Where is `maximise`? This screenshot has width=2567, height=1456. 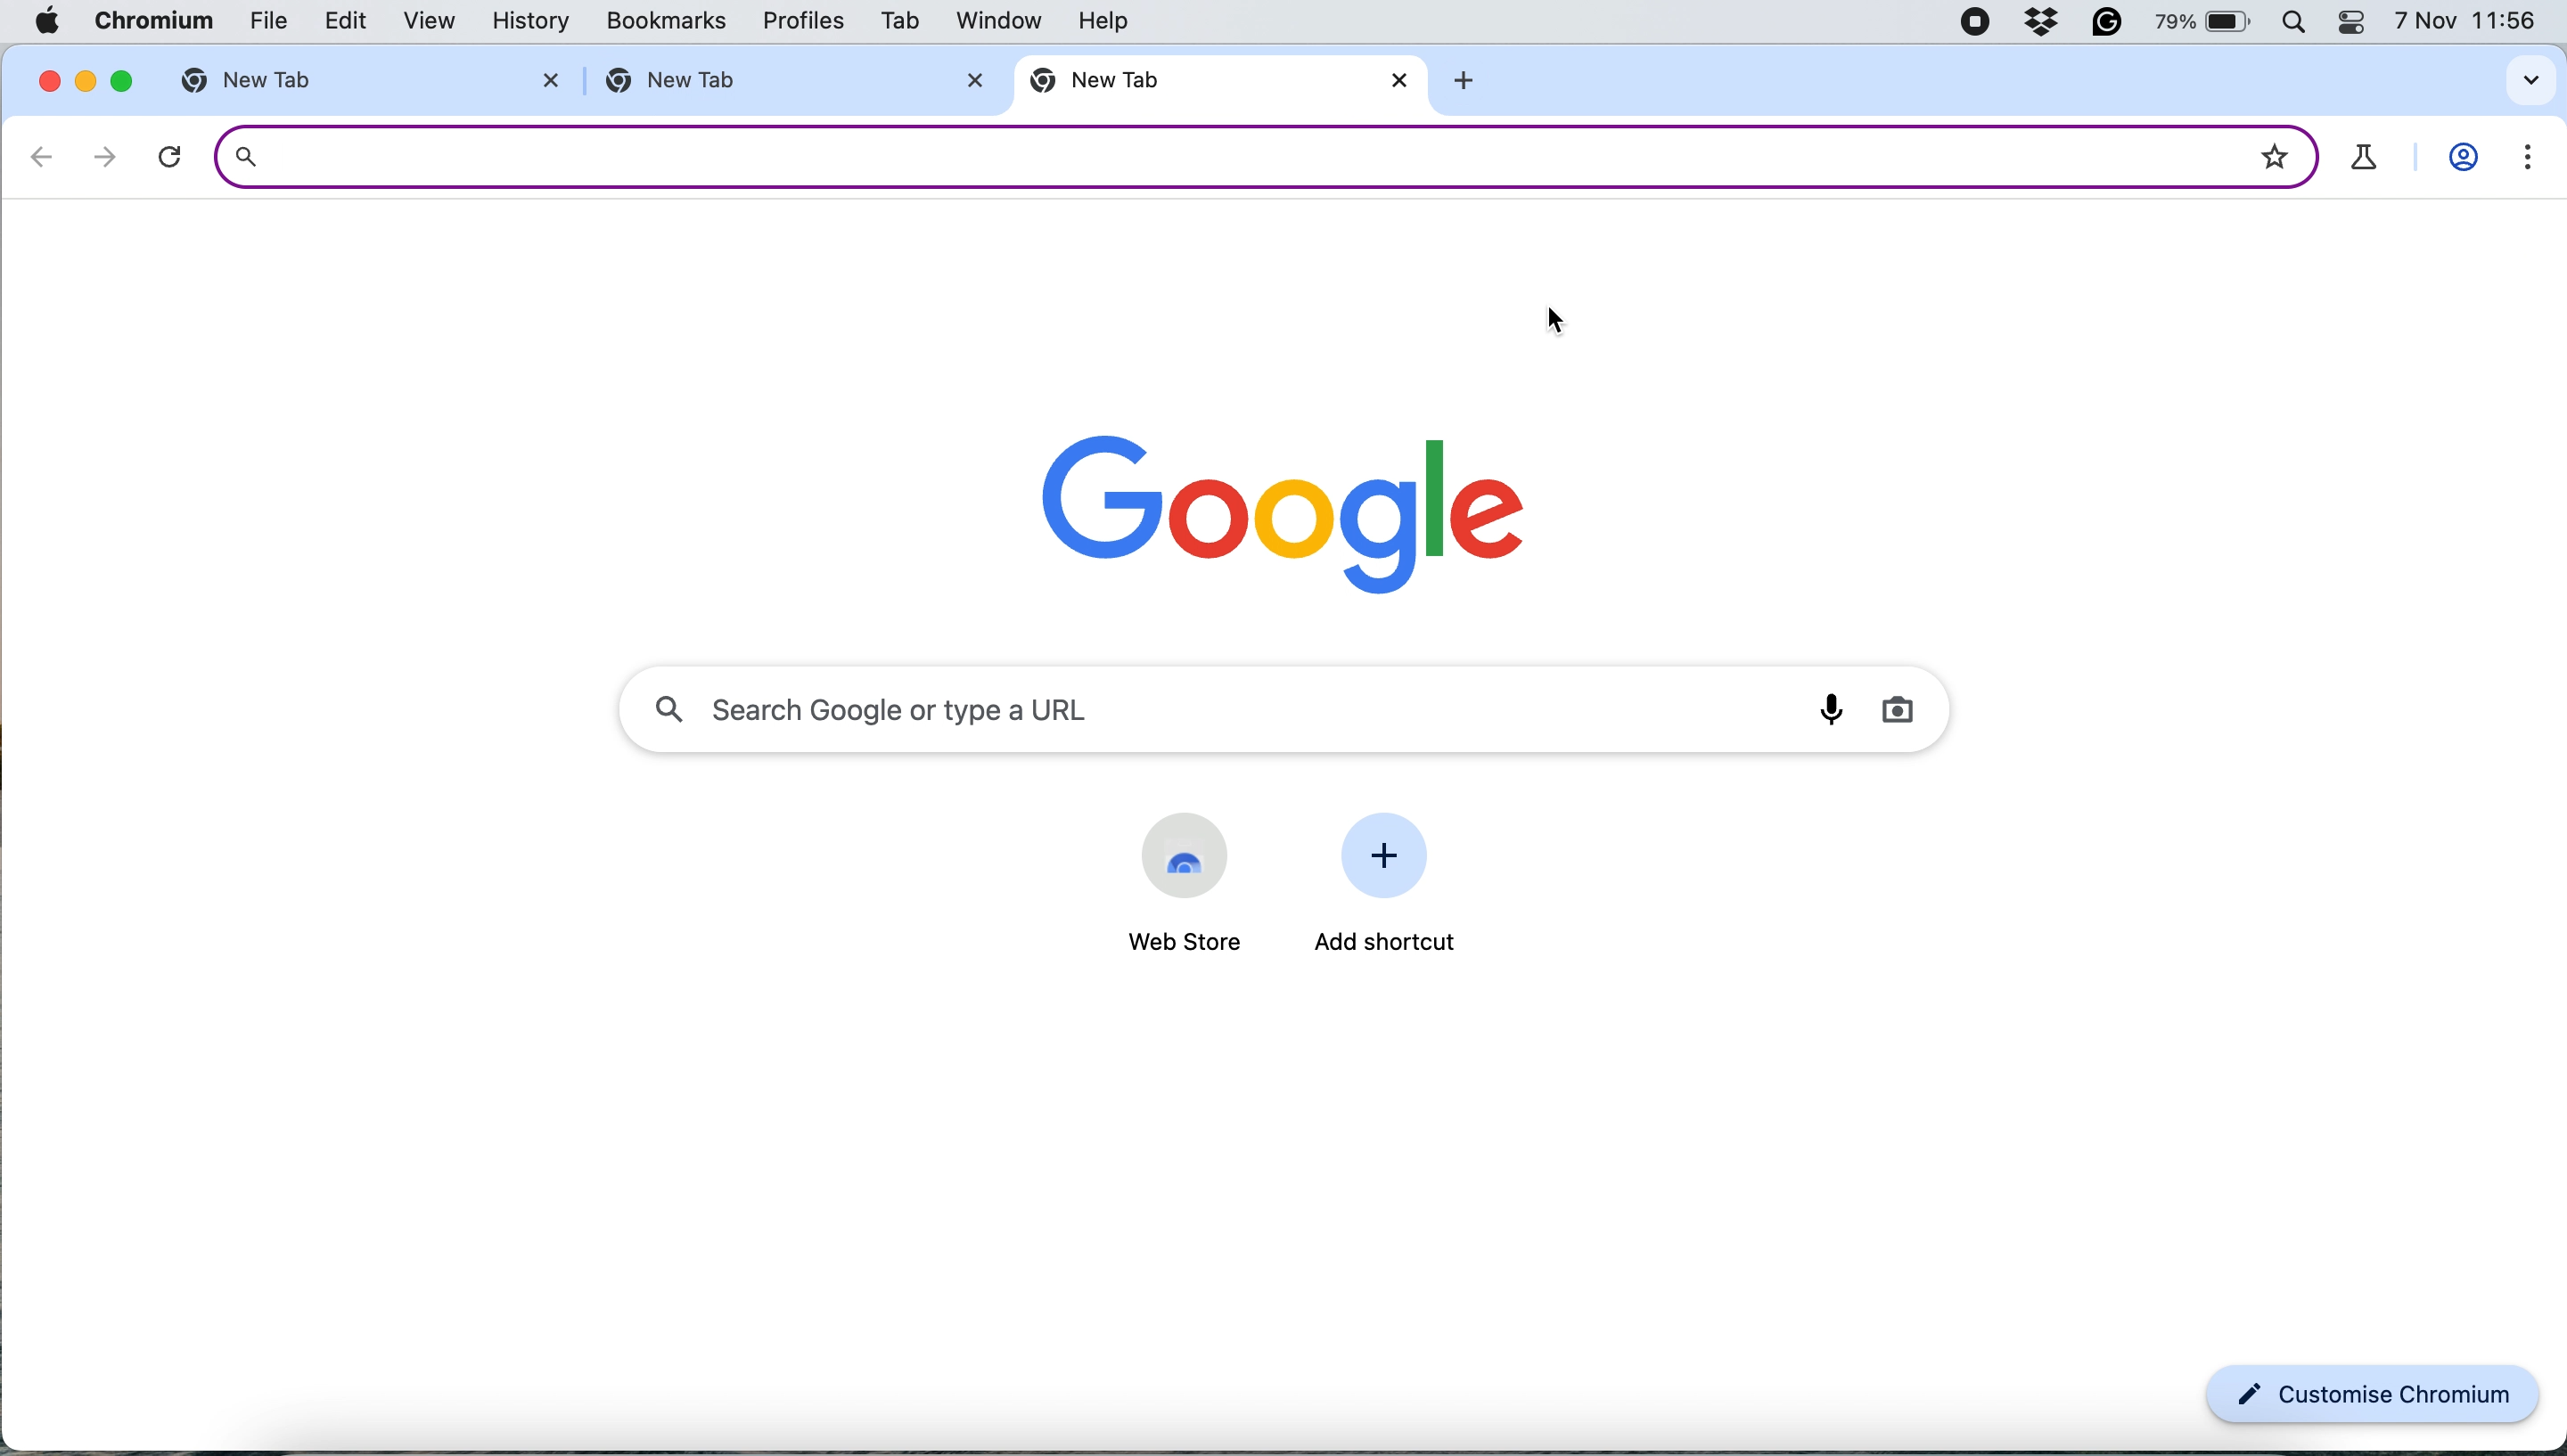
maximise is located at coordinates (118, 80).